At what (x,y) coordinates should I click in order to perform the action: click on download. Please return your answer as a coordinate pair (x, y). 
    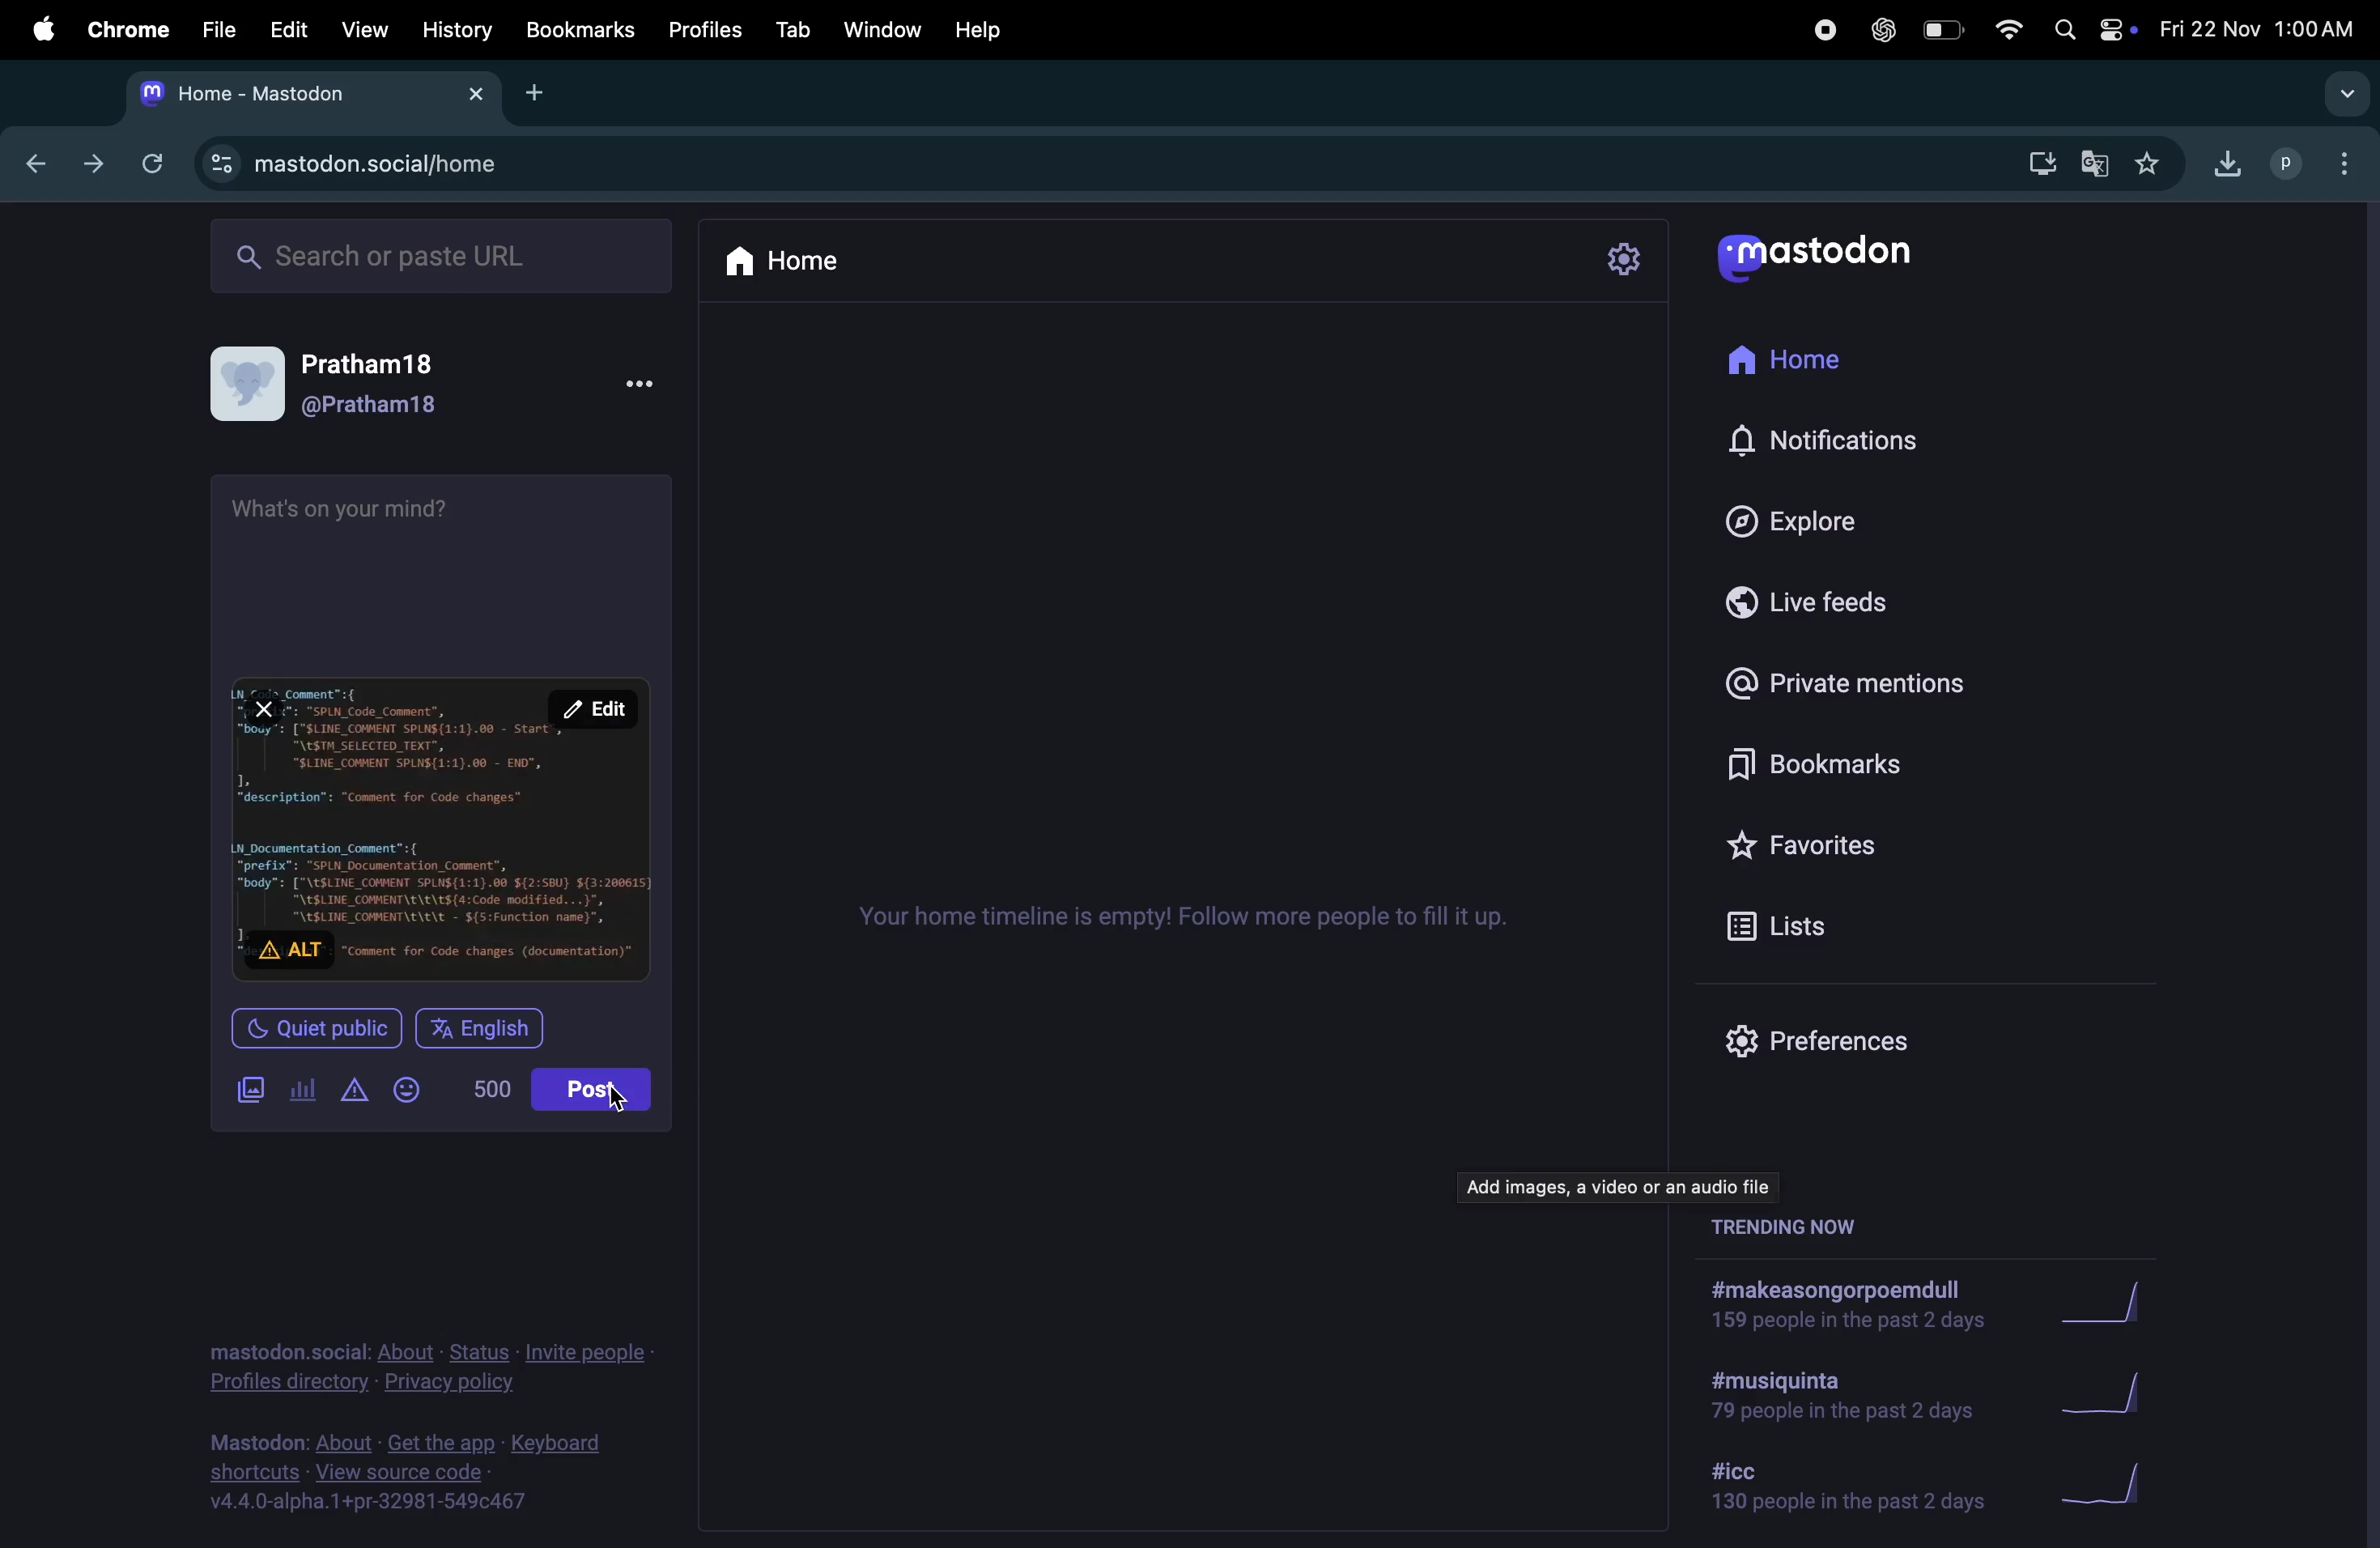
    Looking at the image, I should click on (2223, 164).